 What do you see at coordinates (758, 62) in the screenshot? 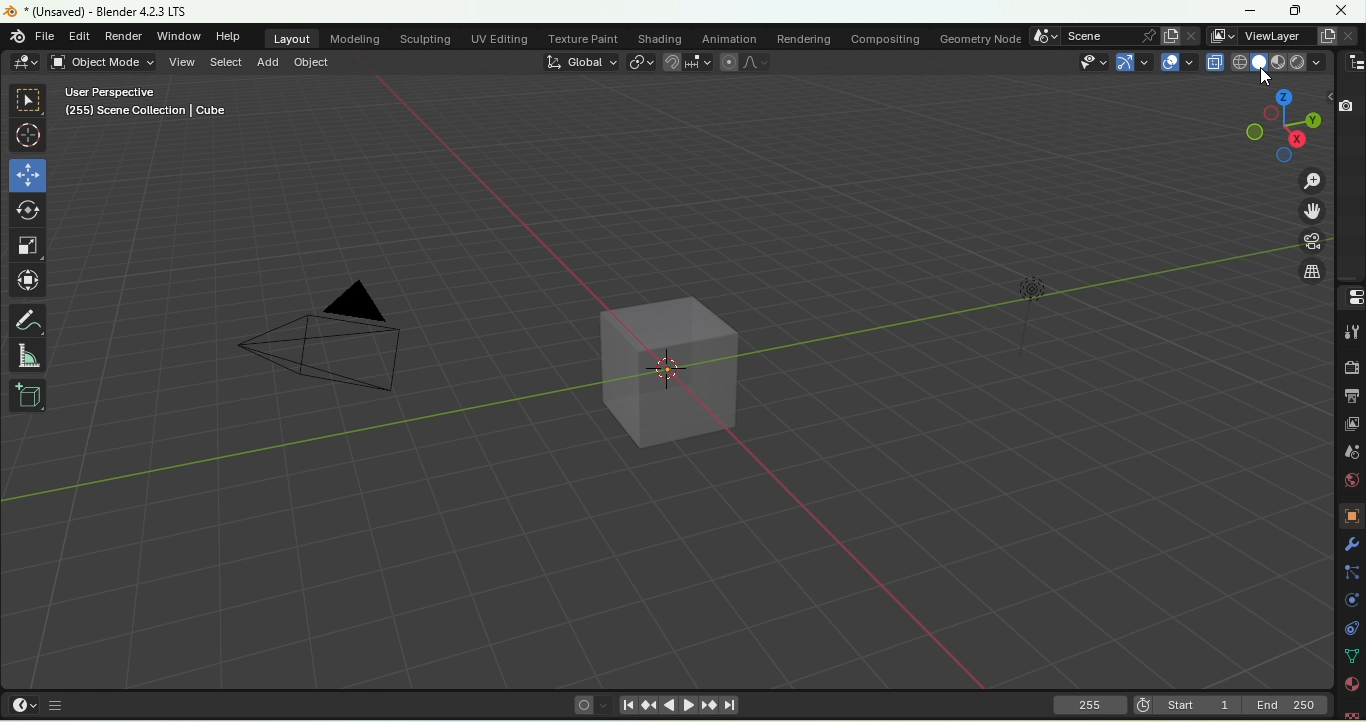
I see `Proportional editing falloff` at bounding box center [758, 62].